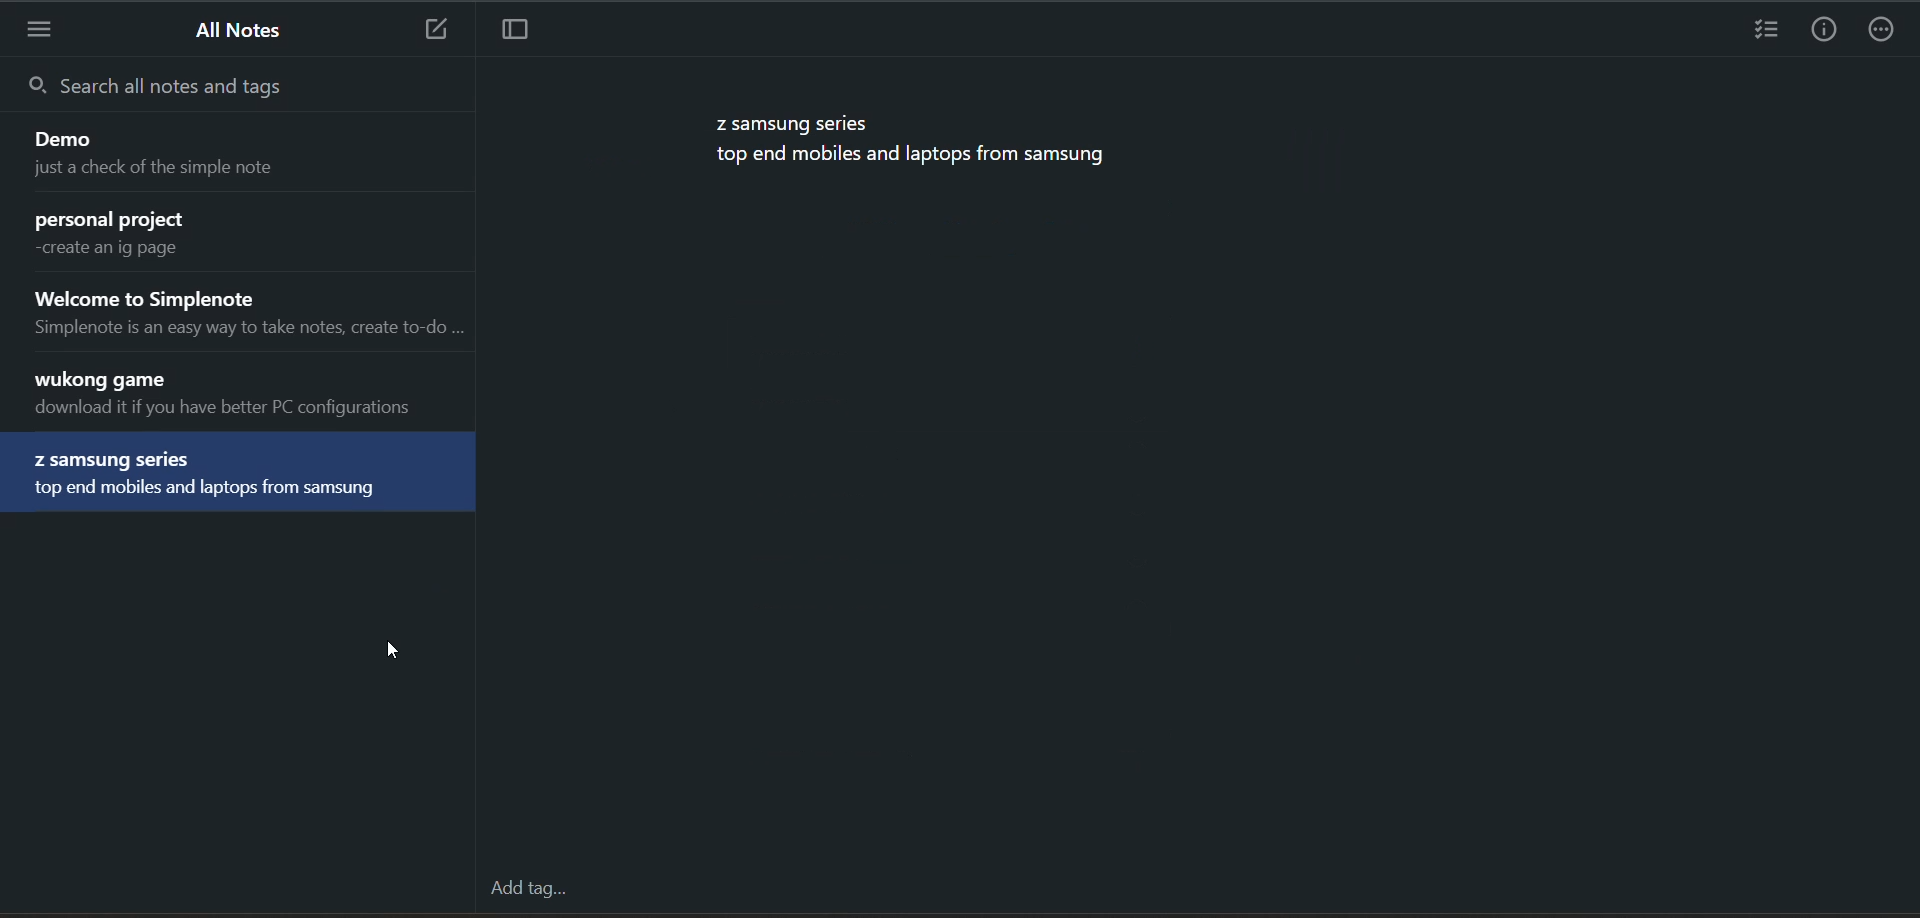  I want to click on search all notes and tags, so click(239, 87).